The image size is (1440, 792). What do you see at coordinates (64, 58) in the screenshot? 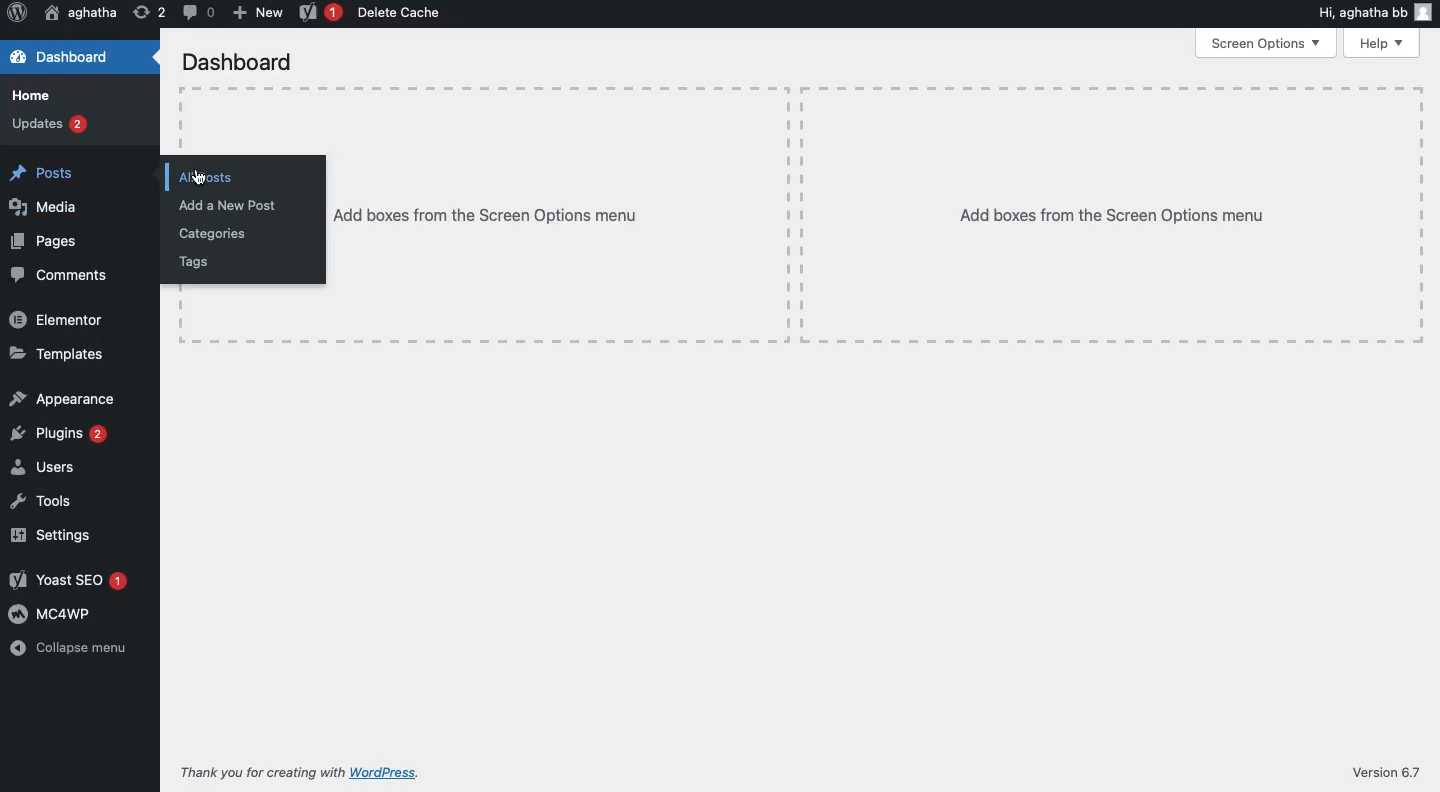
I see `Dashboard` at bounding box center [64, 58].